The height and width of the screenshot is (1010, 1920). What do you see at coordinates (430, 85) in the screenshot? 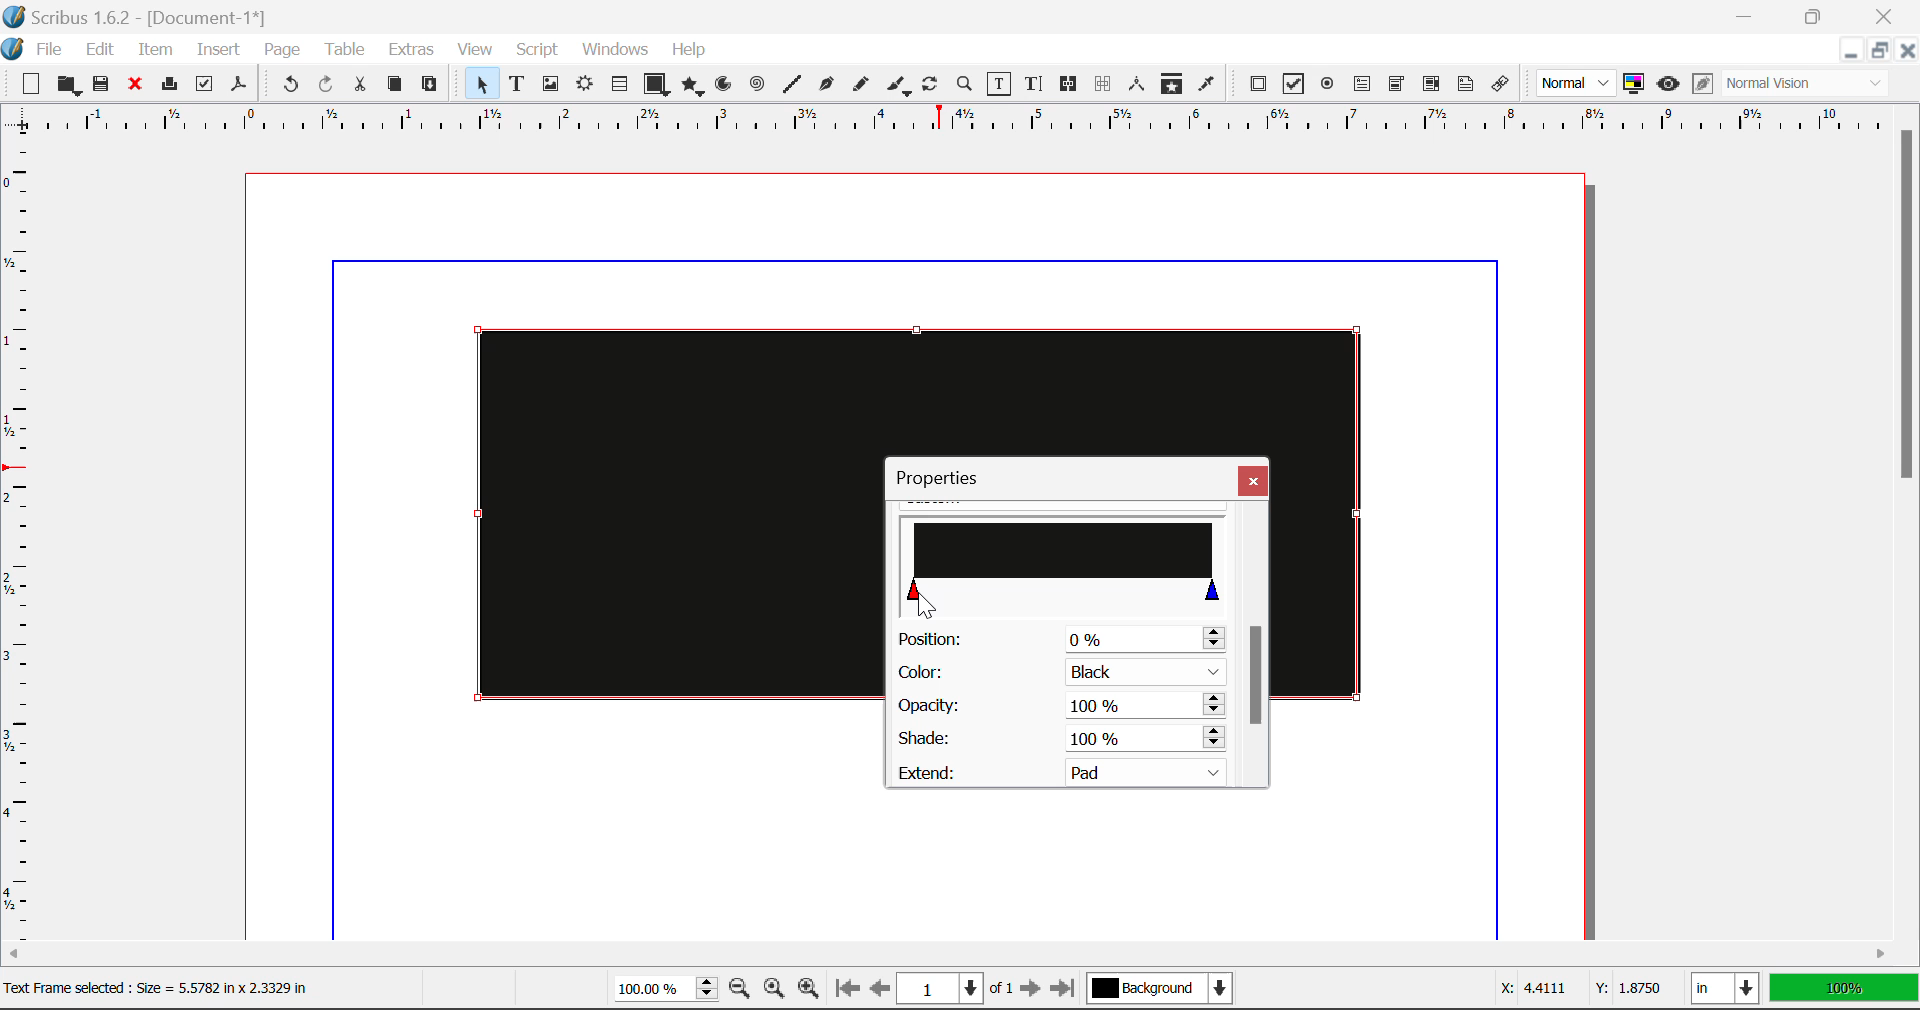
I see `Paste` at bounding box center [430, 85].